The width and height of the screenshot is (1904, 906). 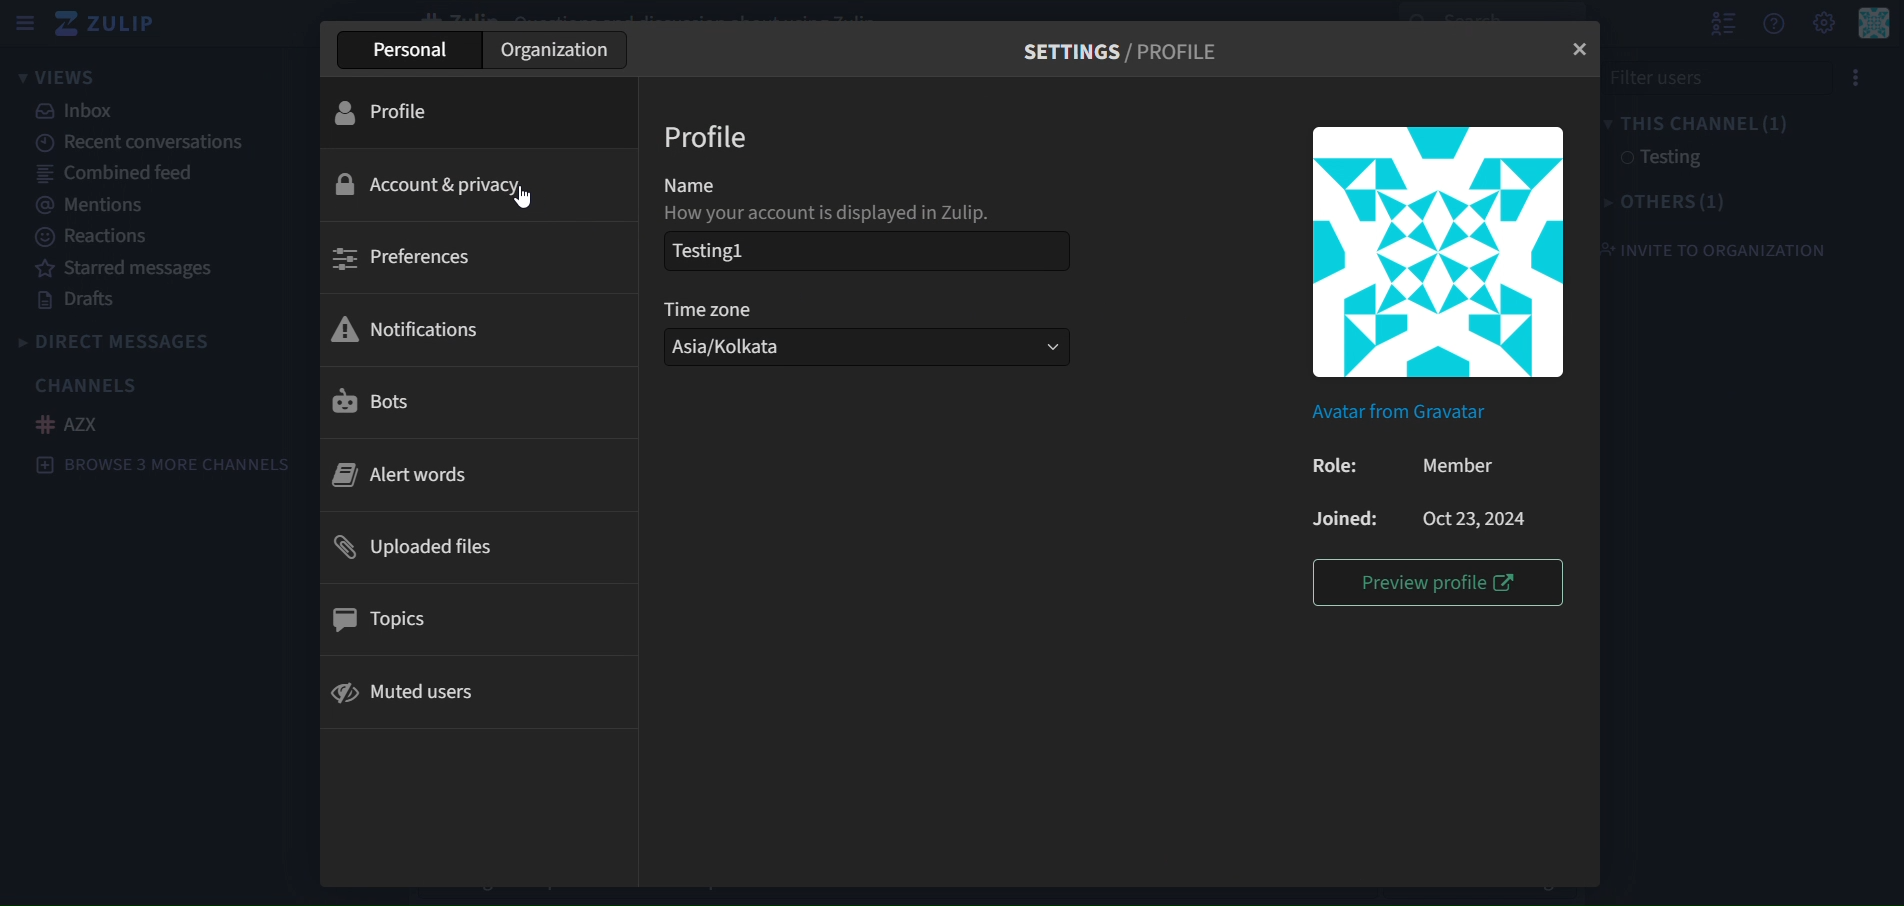 I want to click on How your account is displayed in Zulip, so click(x=829, y=214).